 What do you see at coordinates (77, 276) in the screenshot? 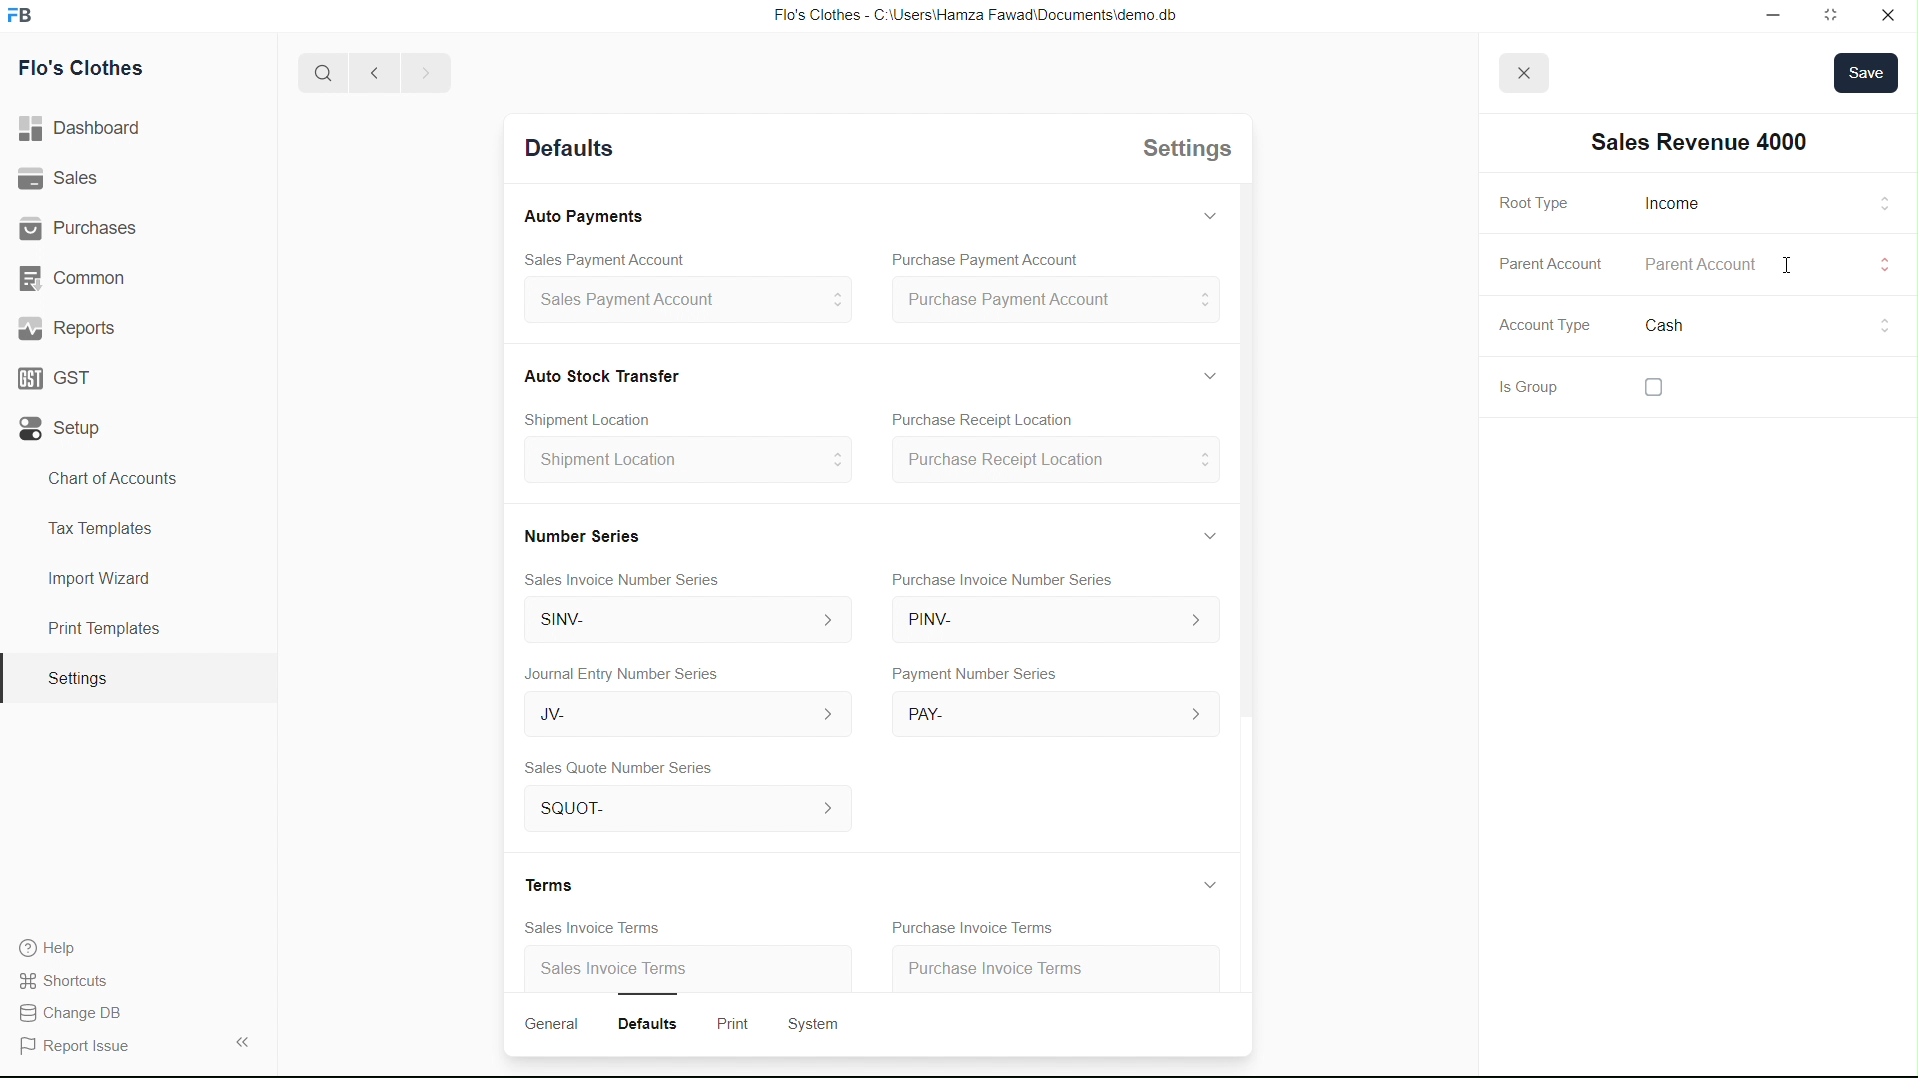
I see `Common` at bounding box center [77, 276].